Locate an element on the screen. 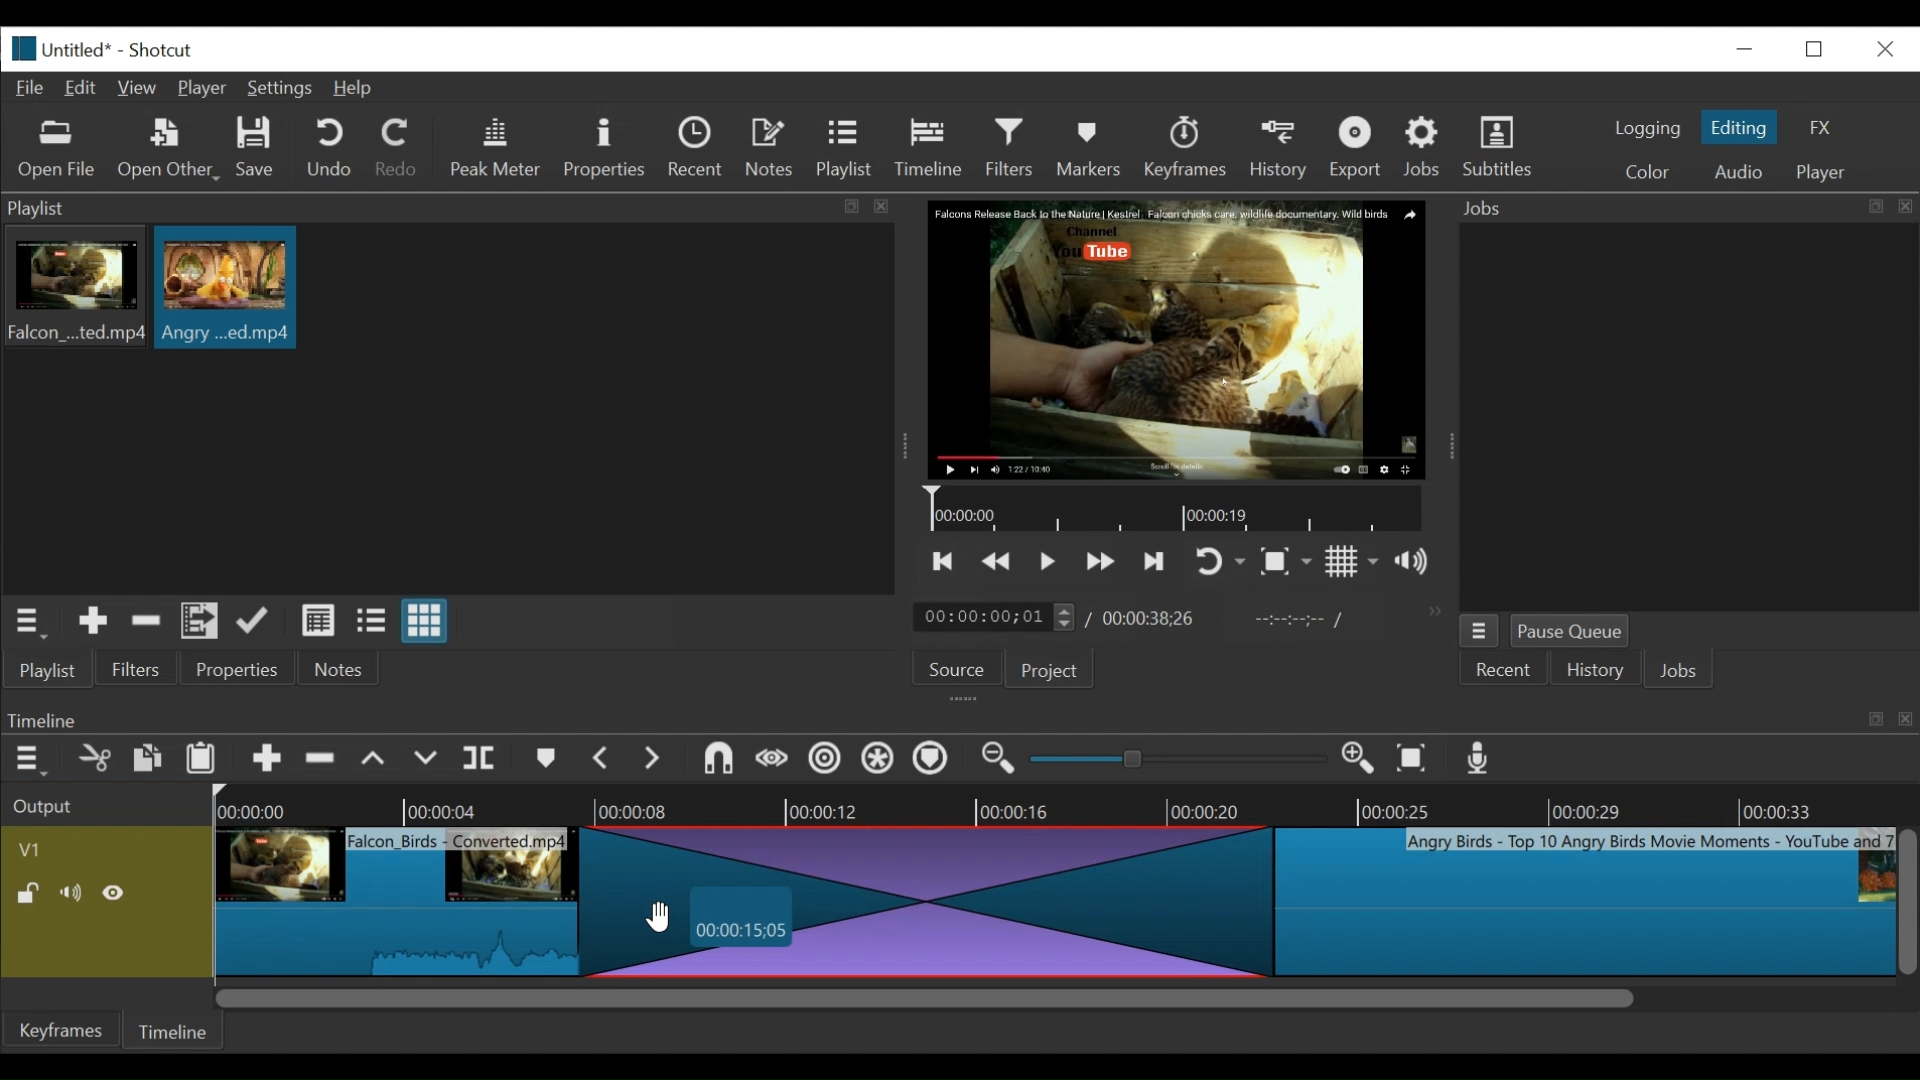 Image resolution: width=1920 pixels, height=1080 pixels. toggle player looping is located at coordinates (1220, 563).